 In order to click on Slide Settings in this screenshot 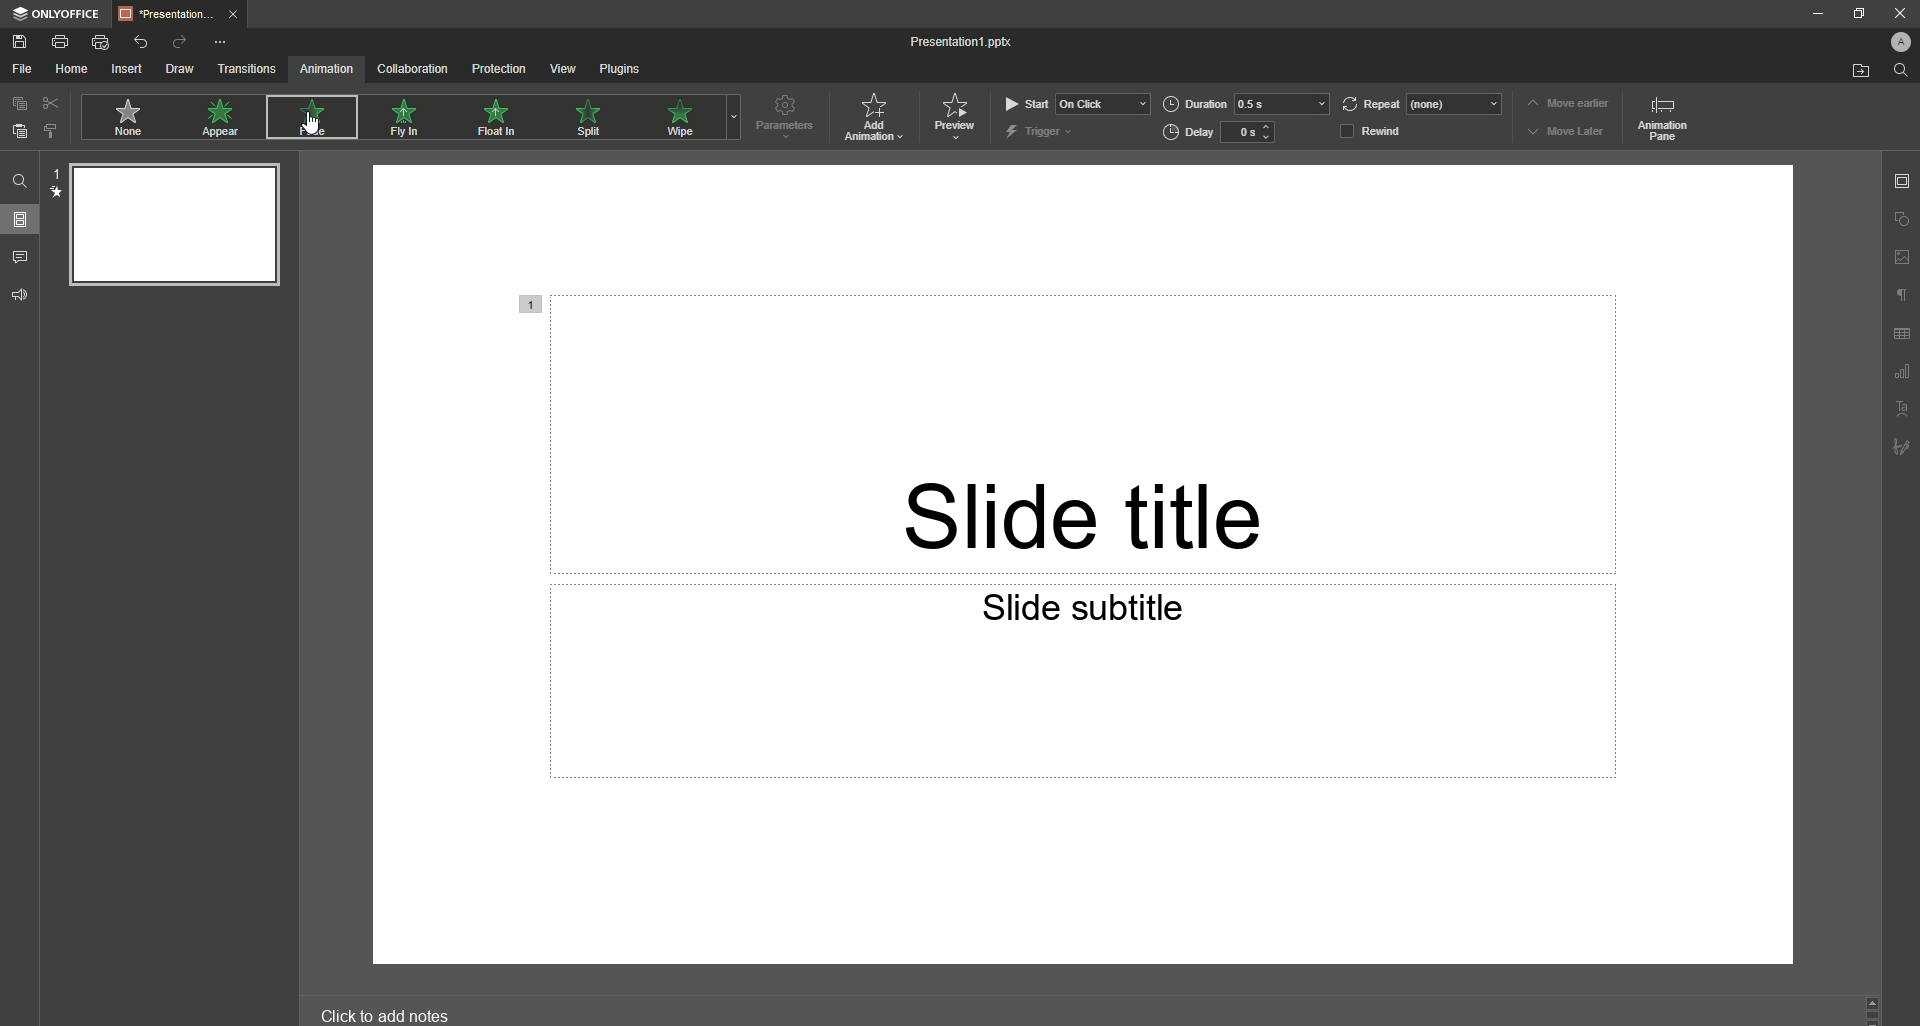, I will do `click(1902, 179)`.